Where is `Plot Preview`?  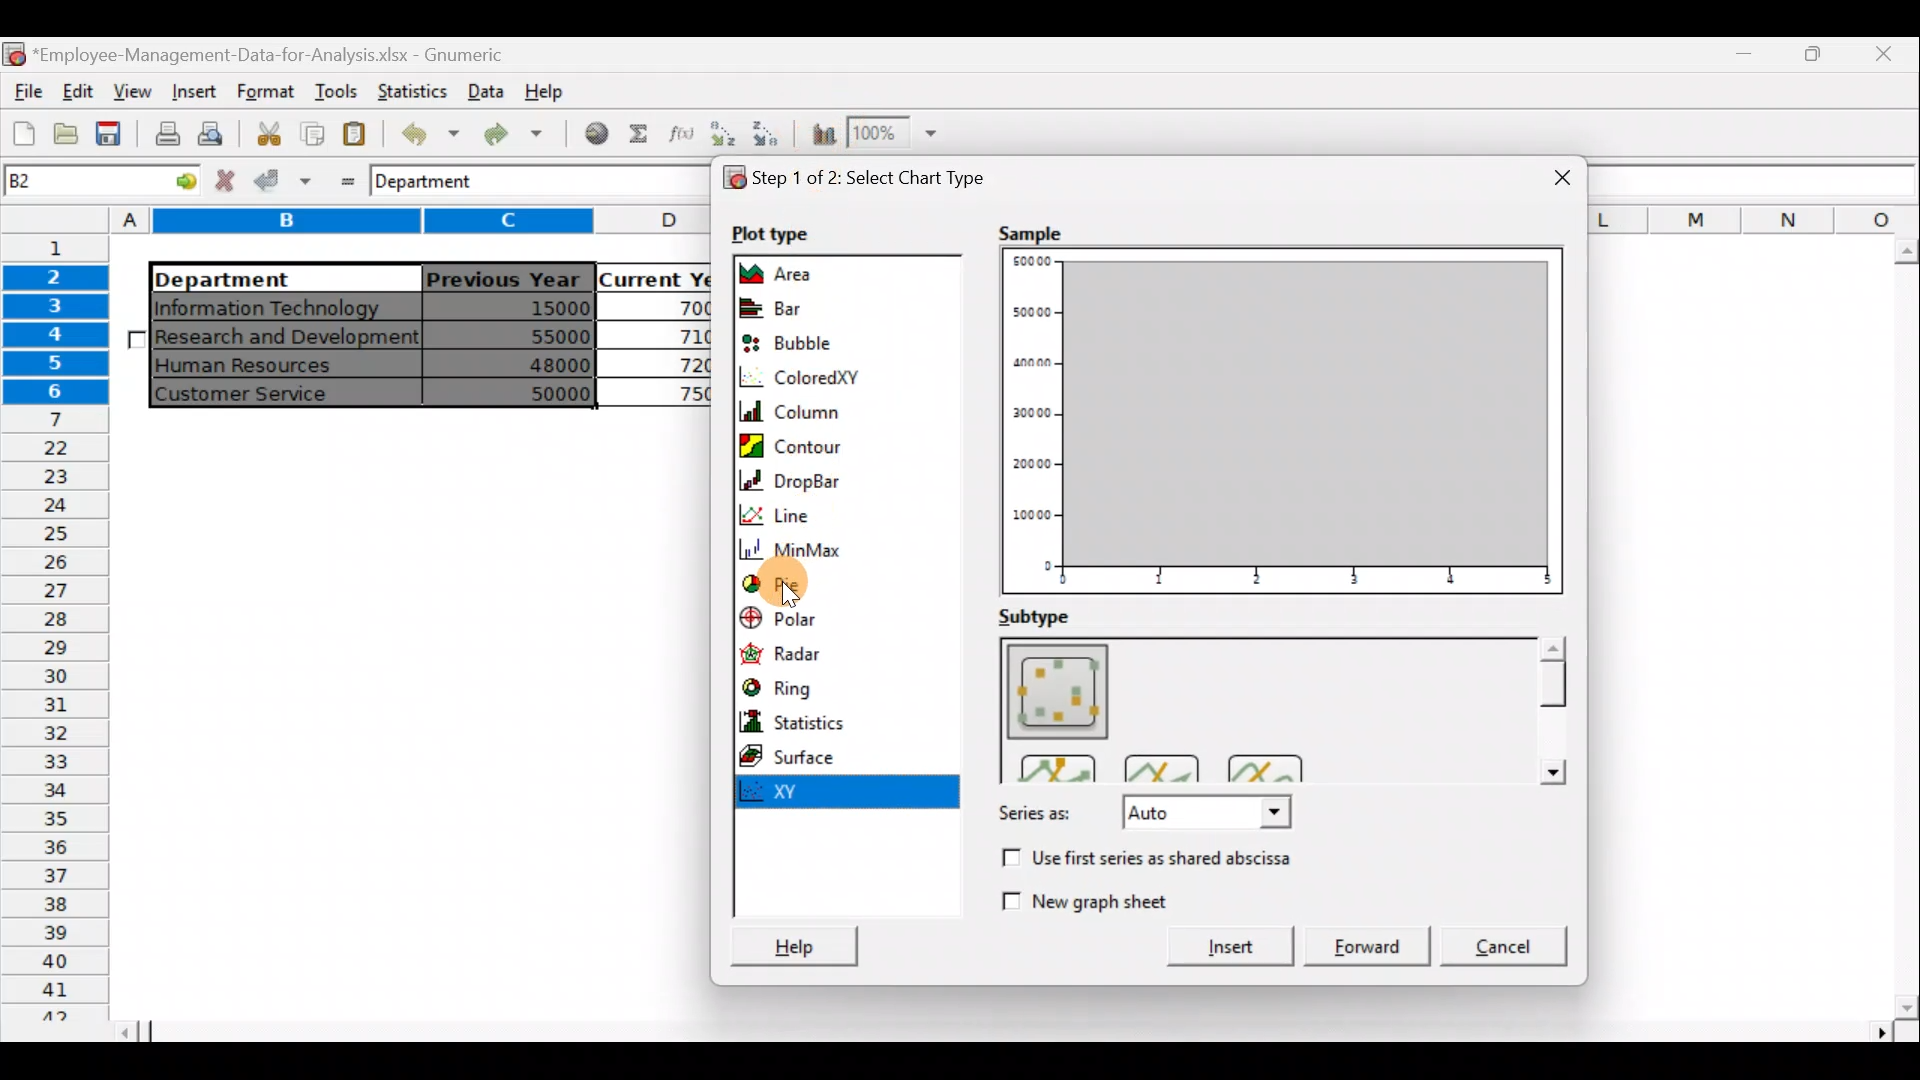
Plot Preview is located at coordinates (1284, 423).